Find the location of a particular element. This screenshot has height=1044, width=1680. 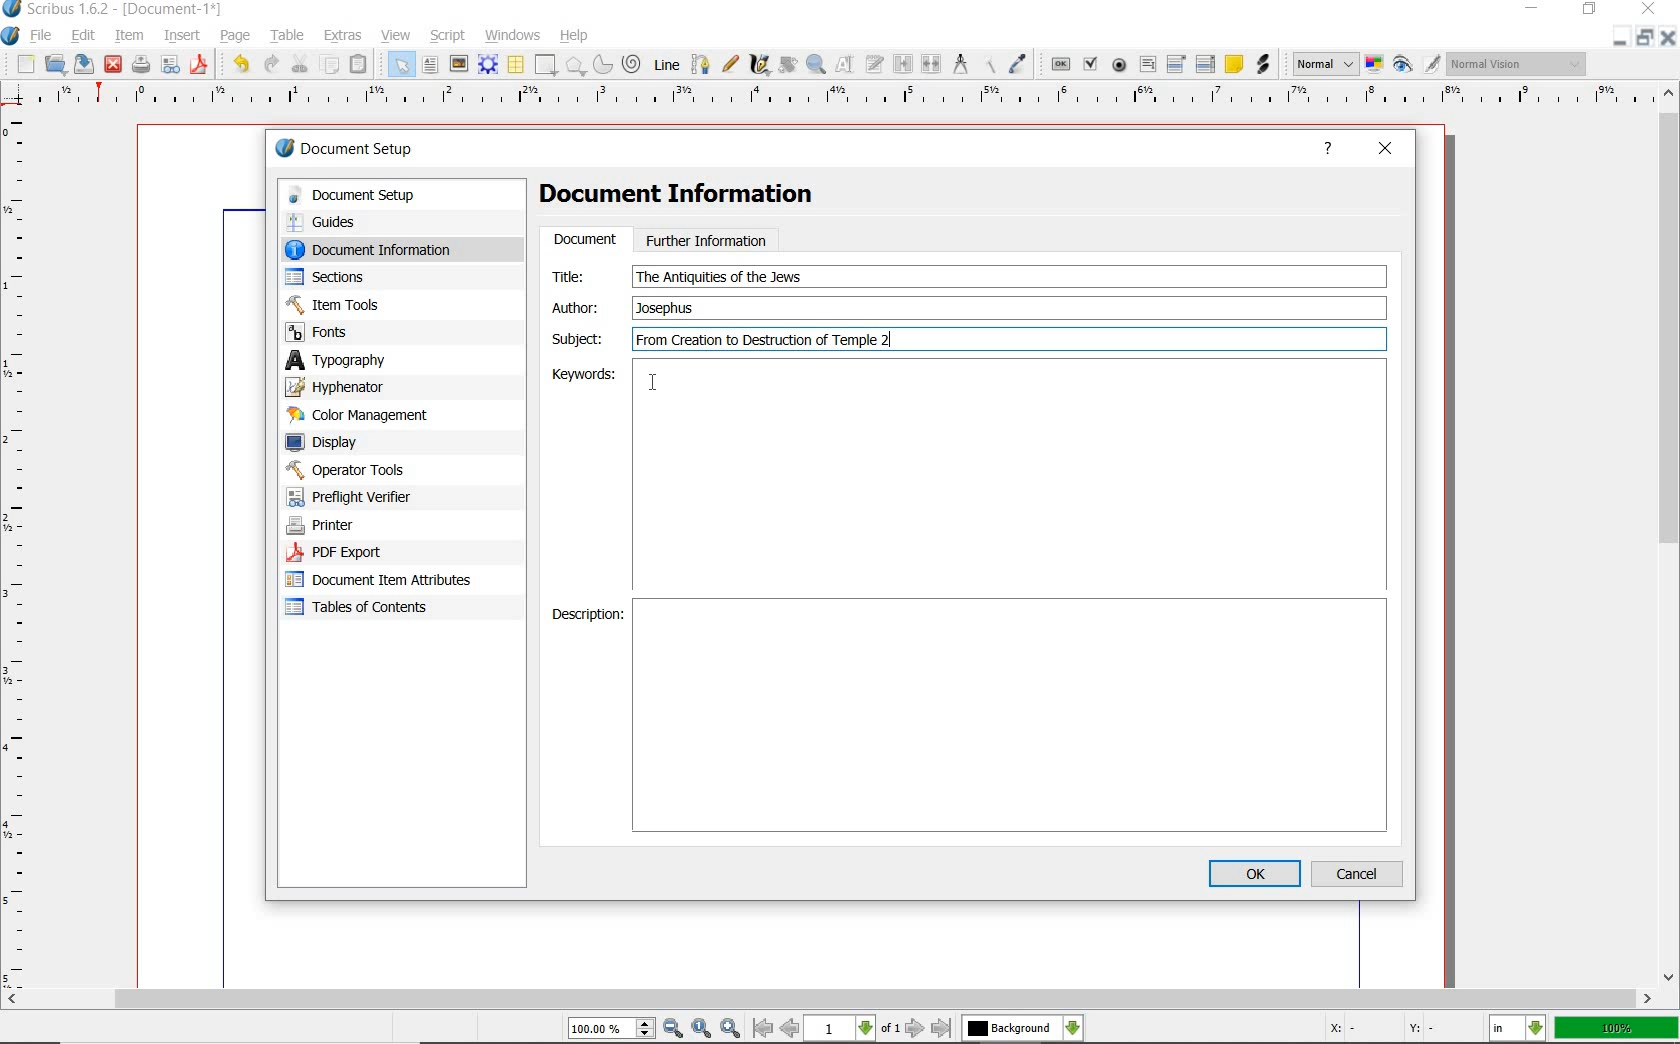

document setup is located at coordinates (346, 148).